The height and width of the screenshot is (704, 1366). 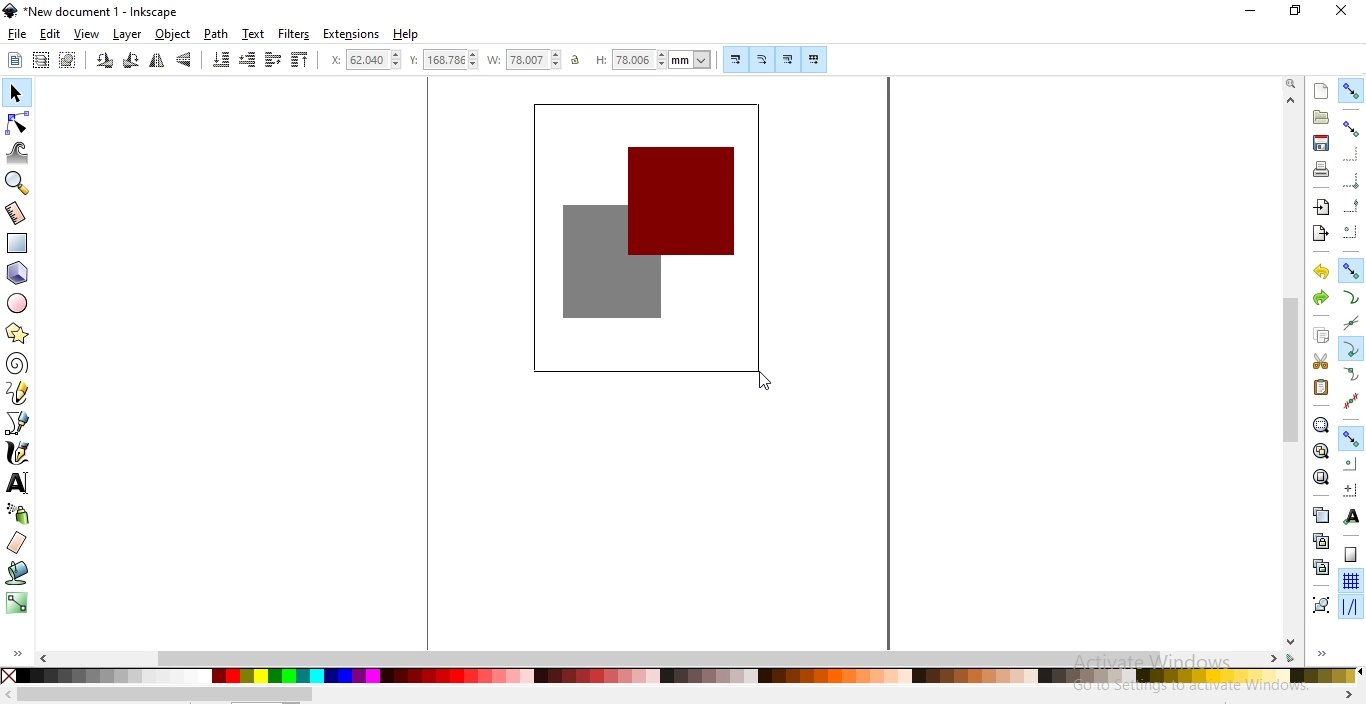 I want to click on create stars and polygon, so click(x=20, y=333).